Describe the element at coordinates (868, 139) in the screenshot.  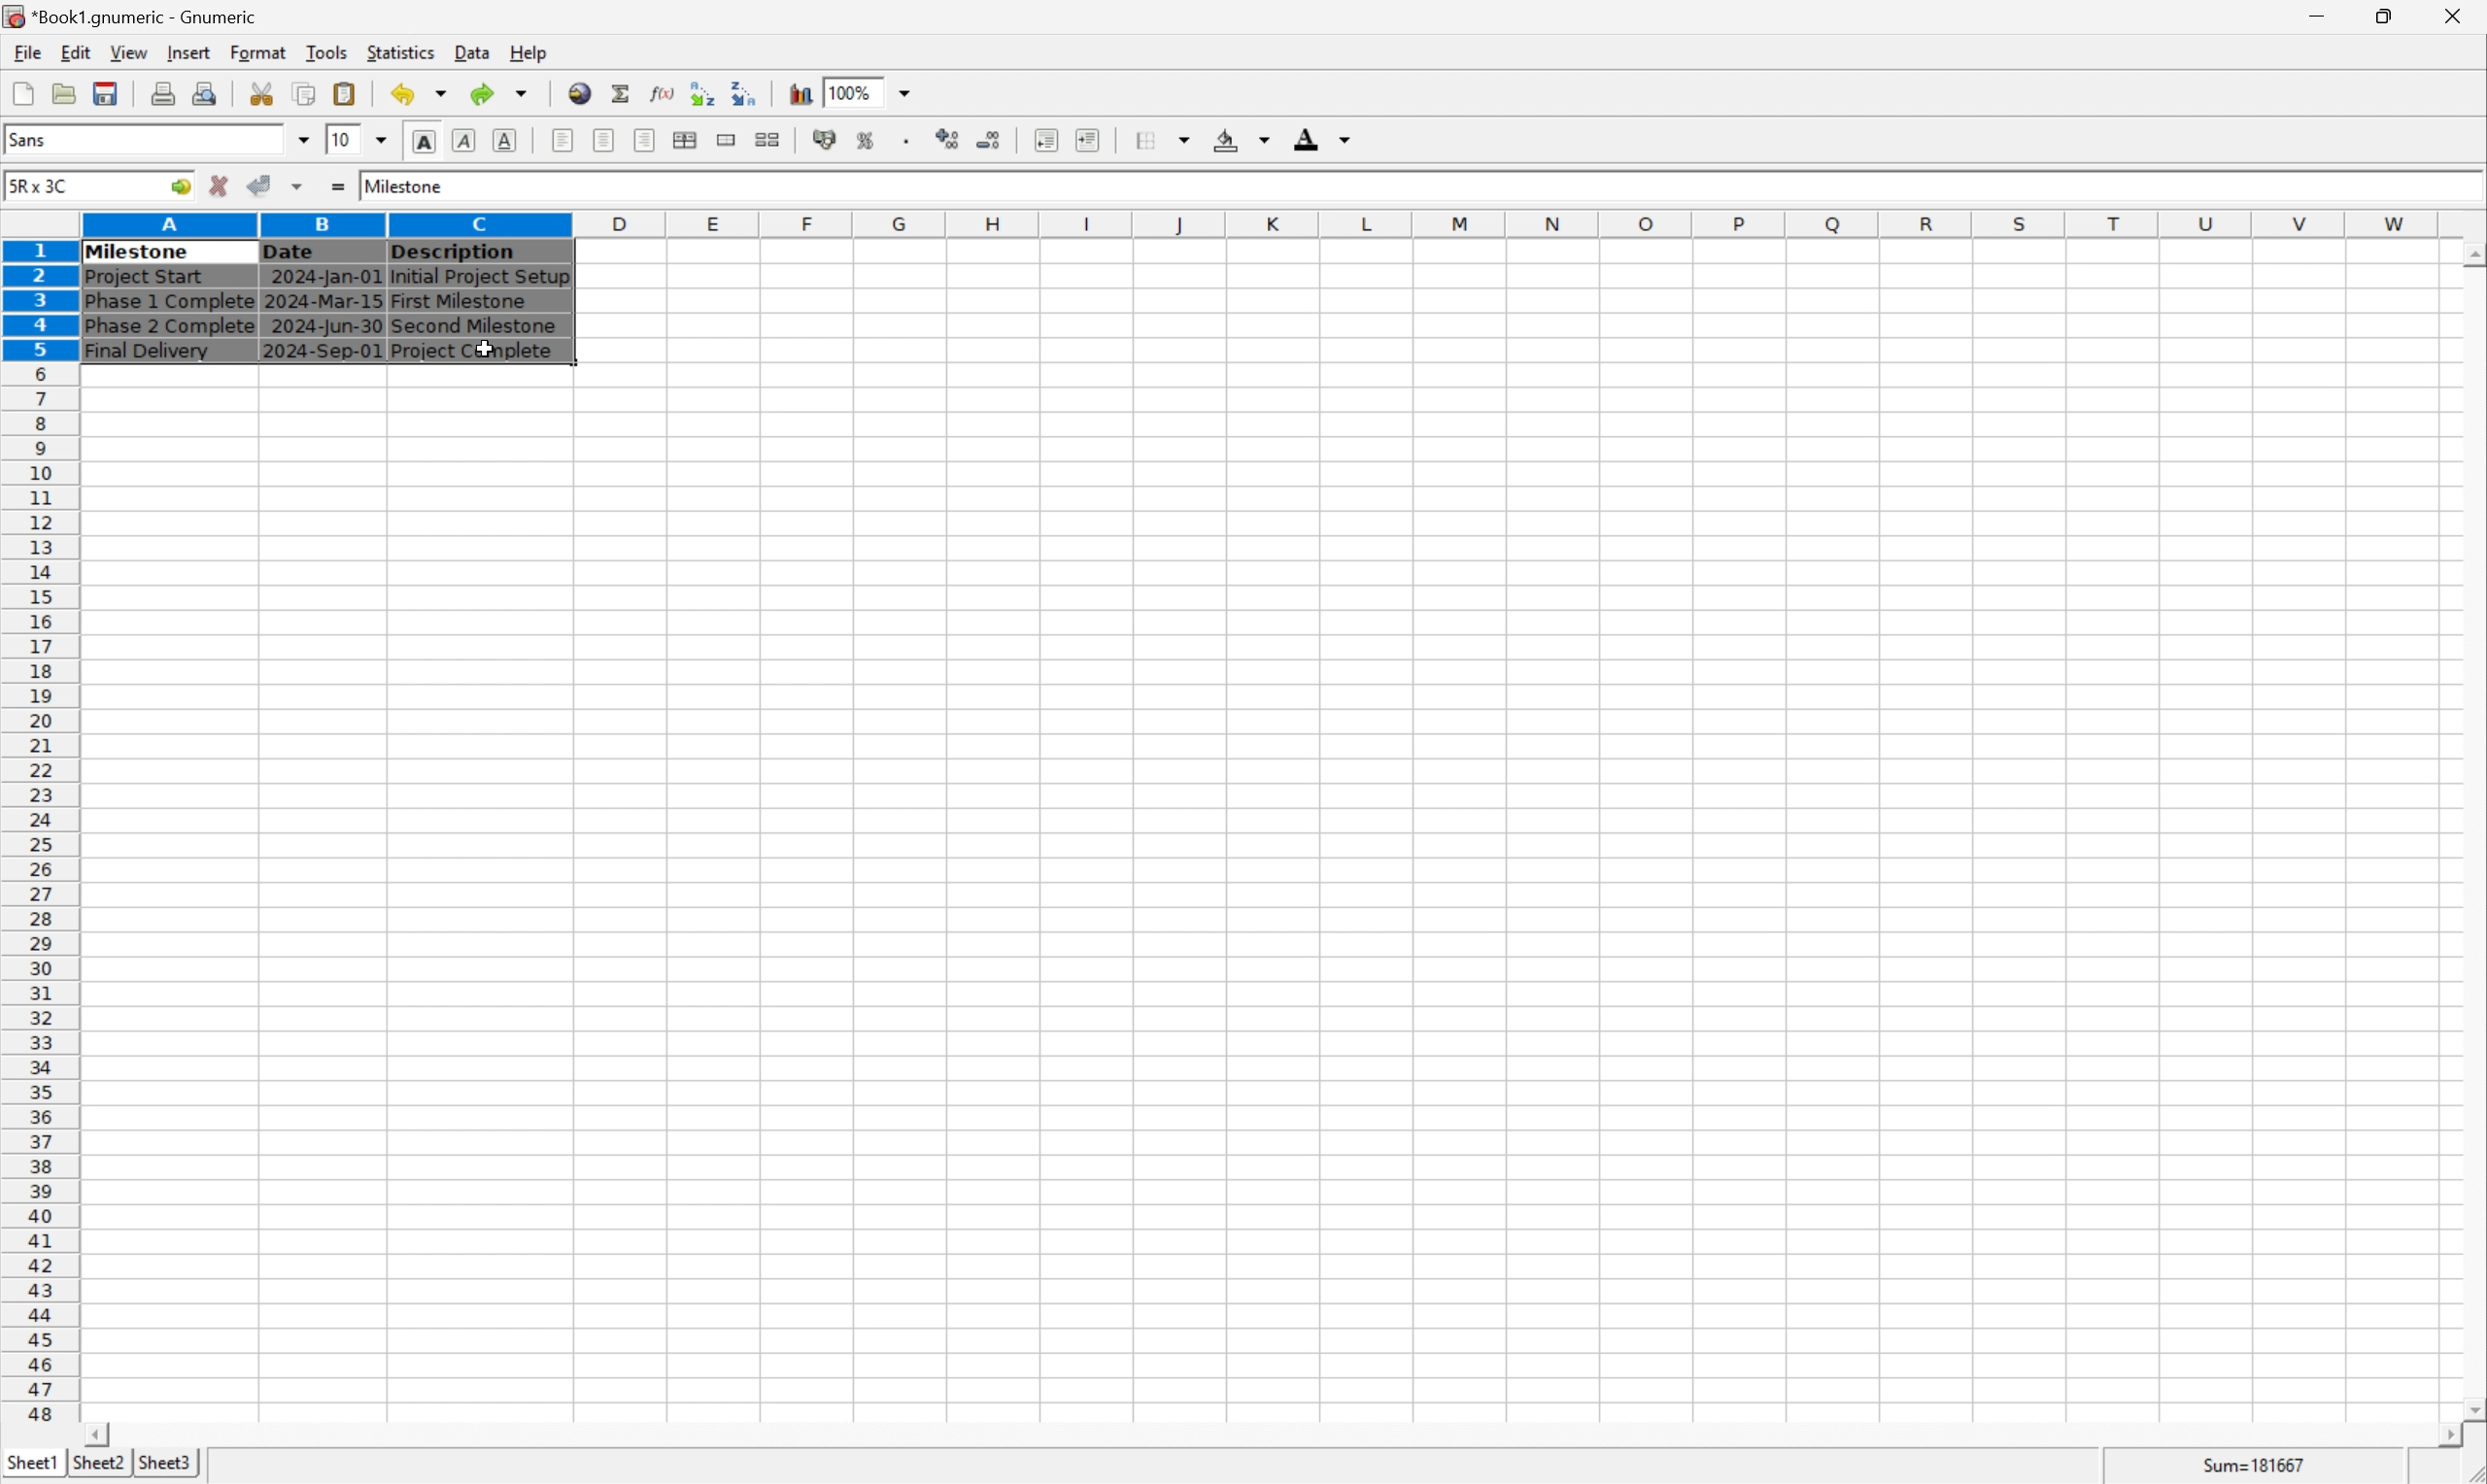
I see `format selection as percentage` at that location.